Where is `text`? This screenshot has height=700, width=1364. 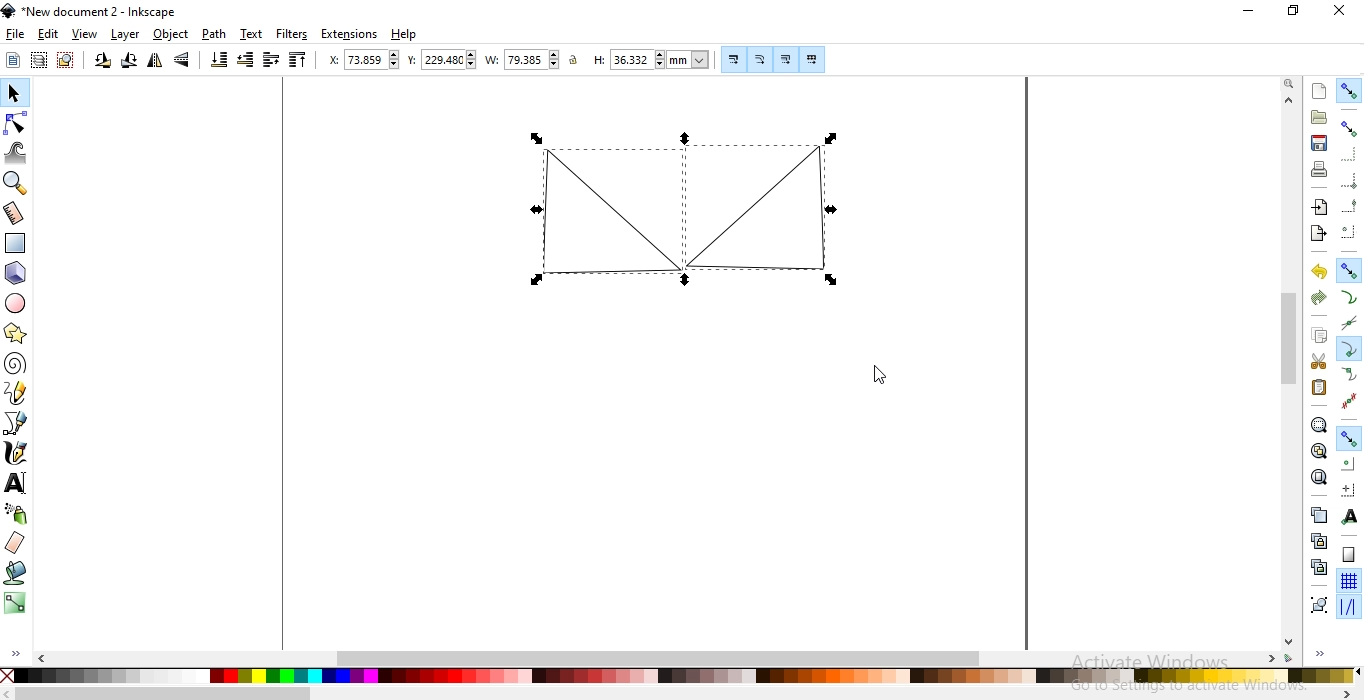
text is located at coordinates (253, 33).